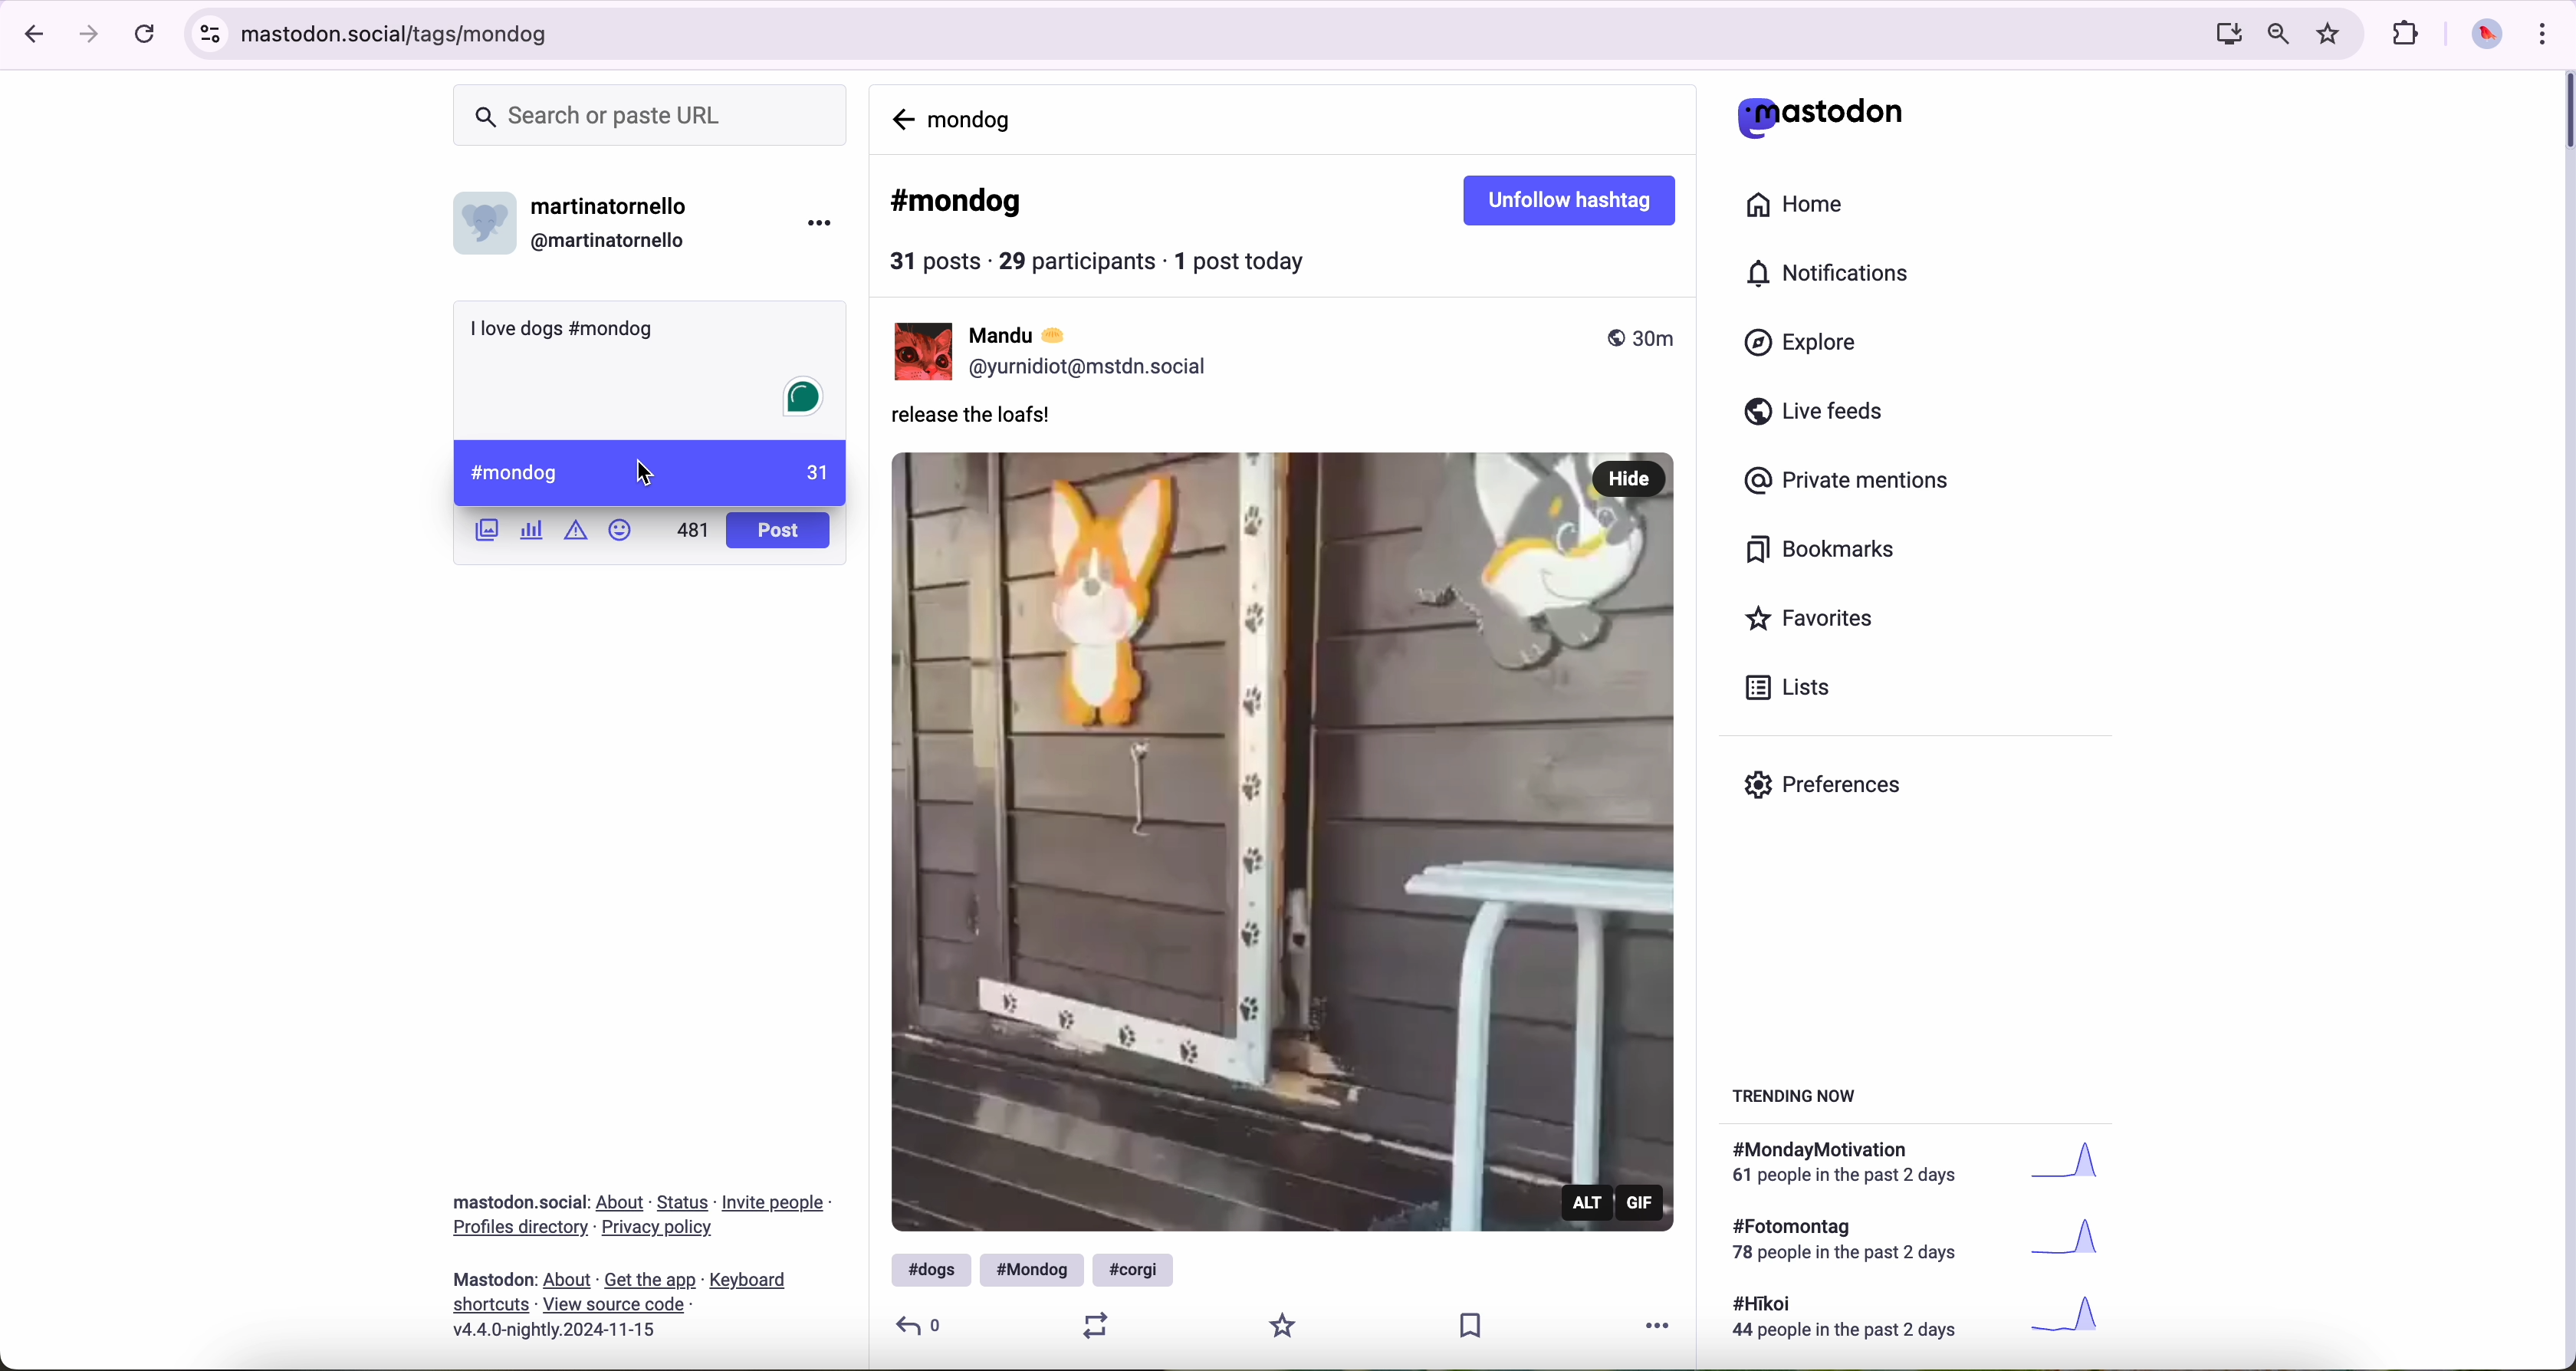  What do you see at coordinates (1855, 1165) in the screenshot?
I see `text` at bounding box center [1855, 1165].